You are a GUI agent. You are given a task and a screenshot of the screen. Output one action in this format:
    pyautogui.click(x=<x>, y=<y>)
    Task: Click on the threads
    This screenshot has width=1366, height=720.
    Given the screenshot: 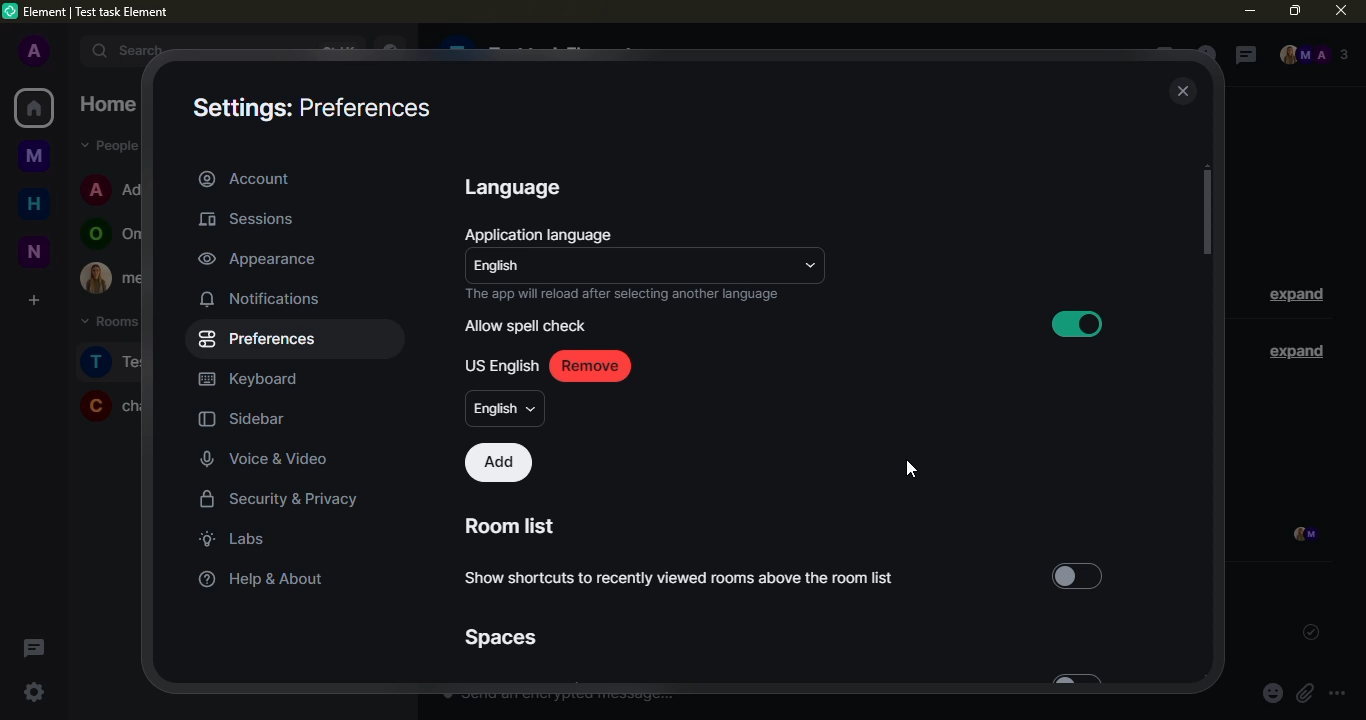 What is the action you would take?
    pyautogui.click(x=1242, y=56)
    